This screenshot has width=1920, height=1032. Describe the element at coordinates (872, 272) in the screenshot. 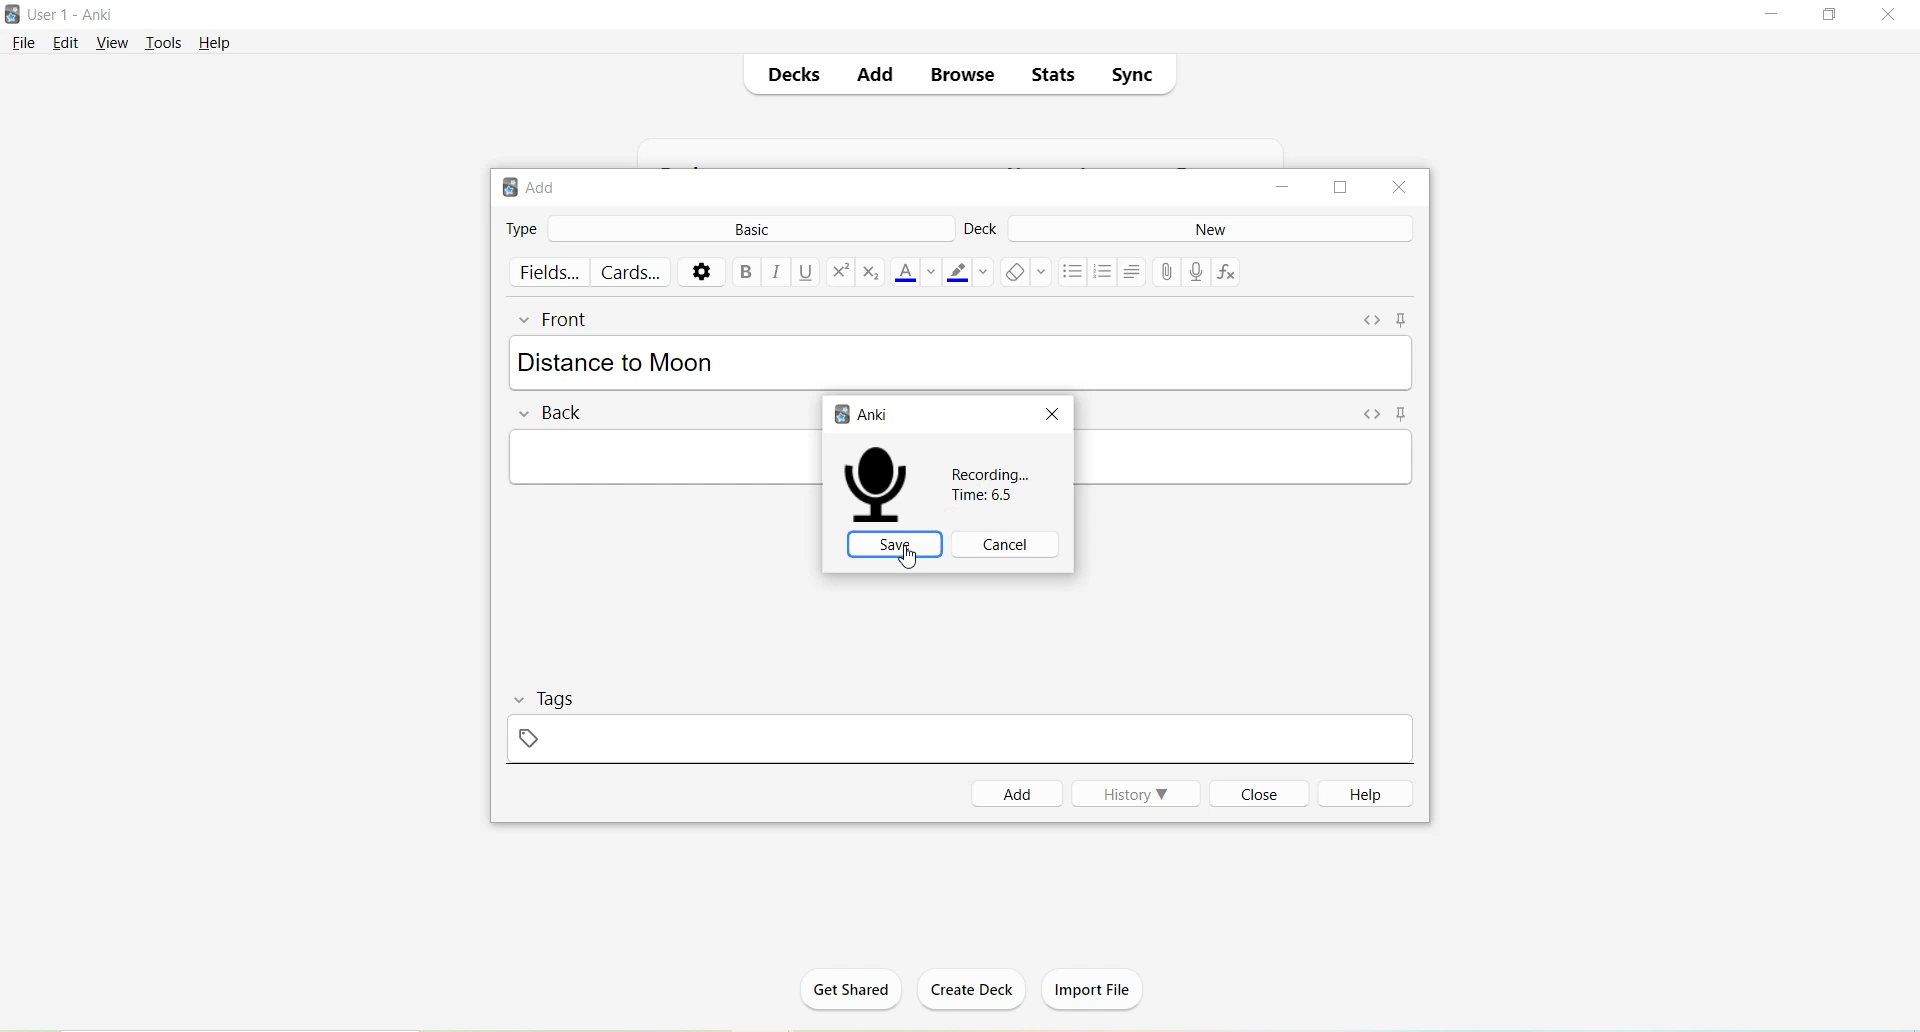

I see `Subscript` at that location.